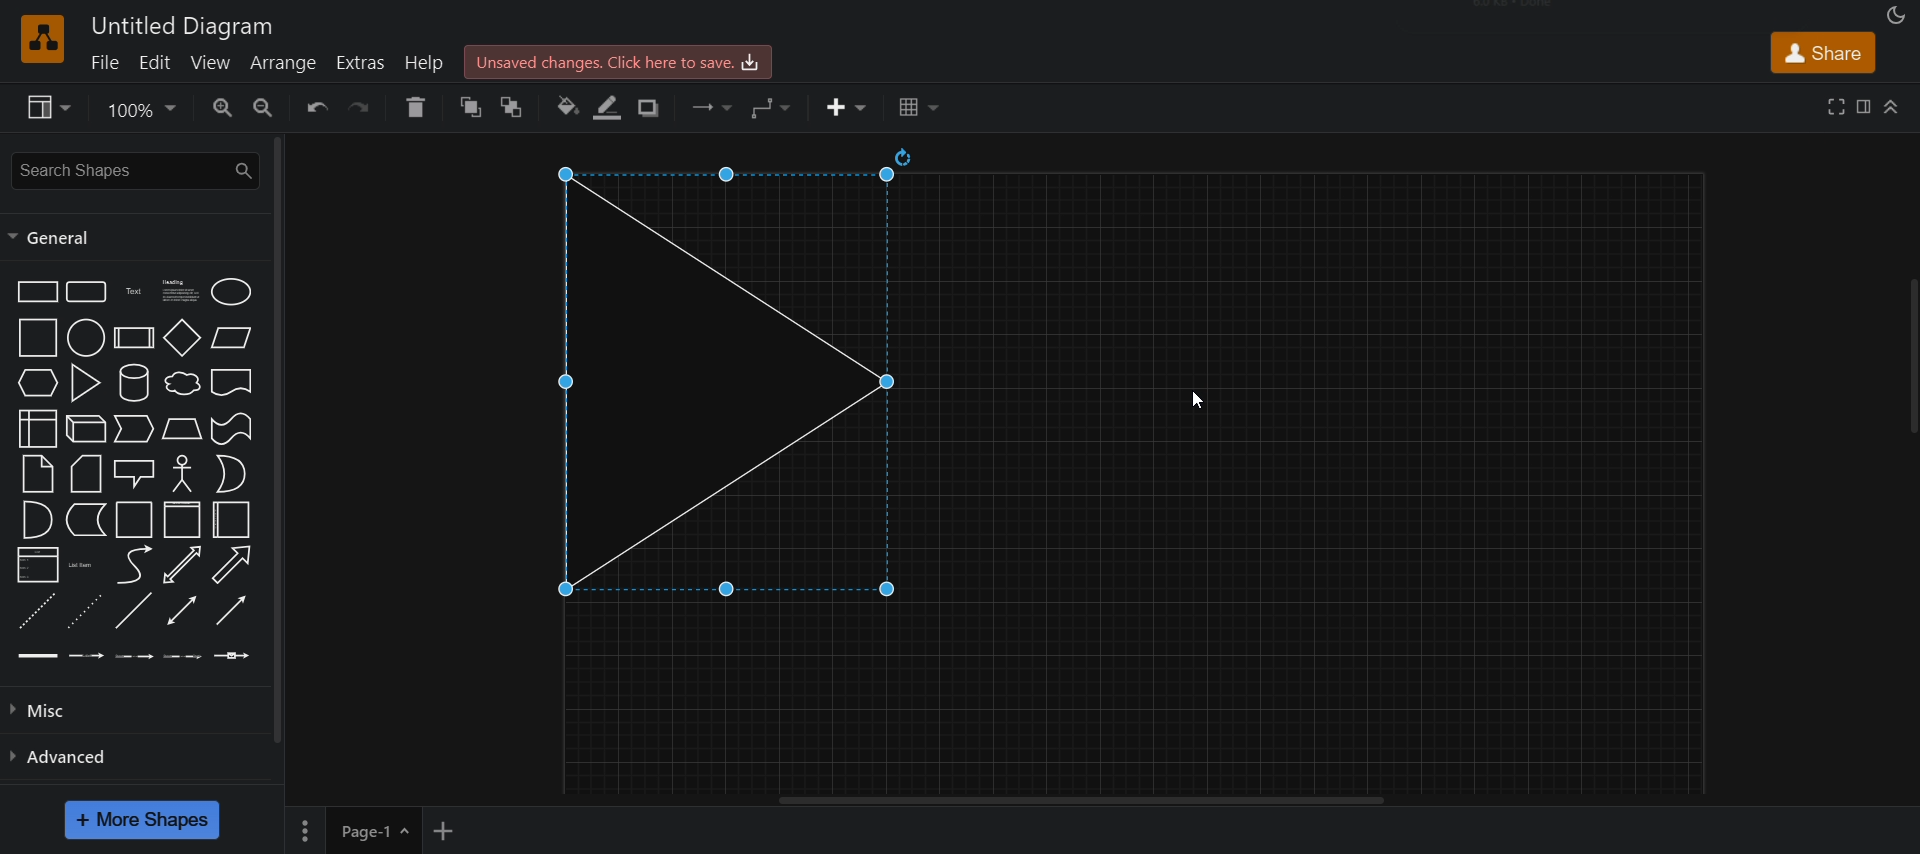 The height and width of the screenshot is (854, 1920). What do you see at coordinates (39, 38) in the screenshot?
I see `logo` at bounding box center [39, 38].